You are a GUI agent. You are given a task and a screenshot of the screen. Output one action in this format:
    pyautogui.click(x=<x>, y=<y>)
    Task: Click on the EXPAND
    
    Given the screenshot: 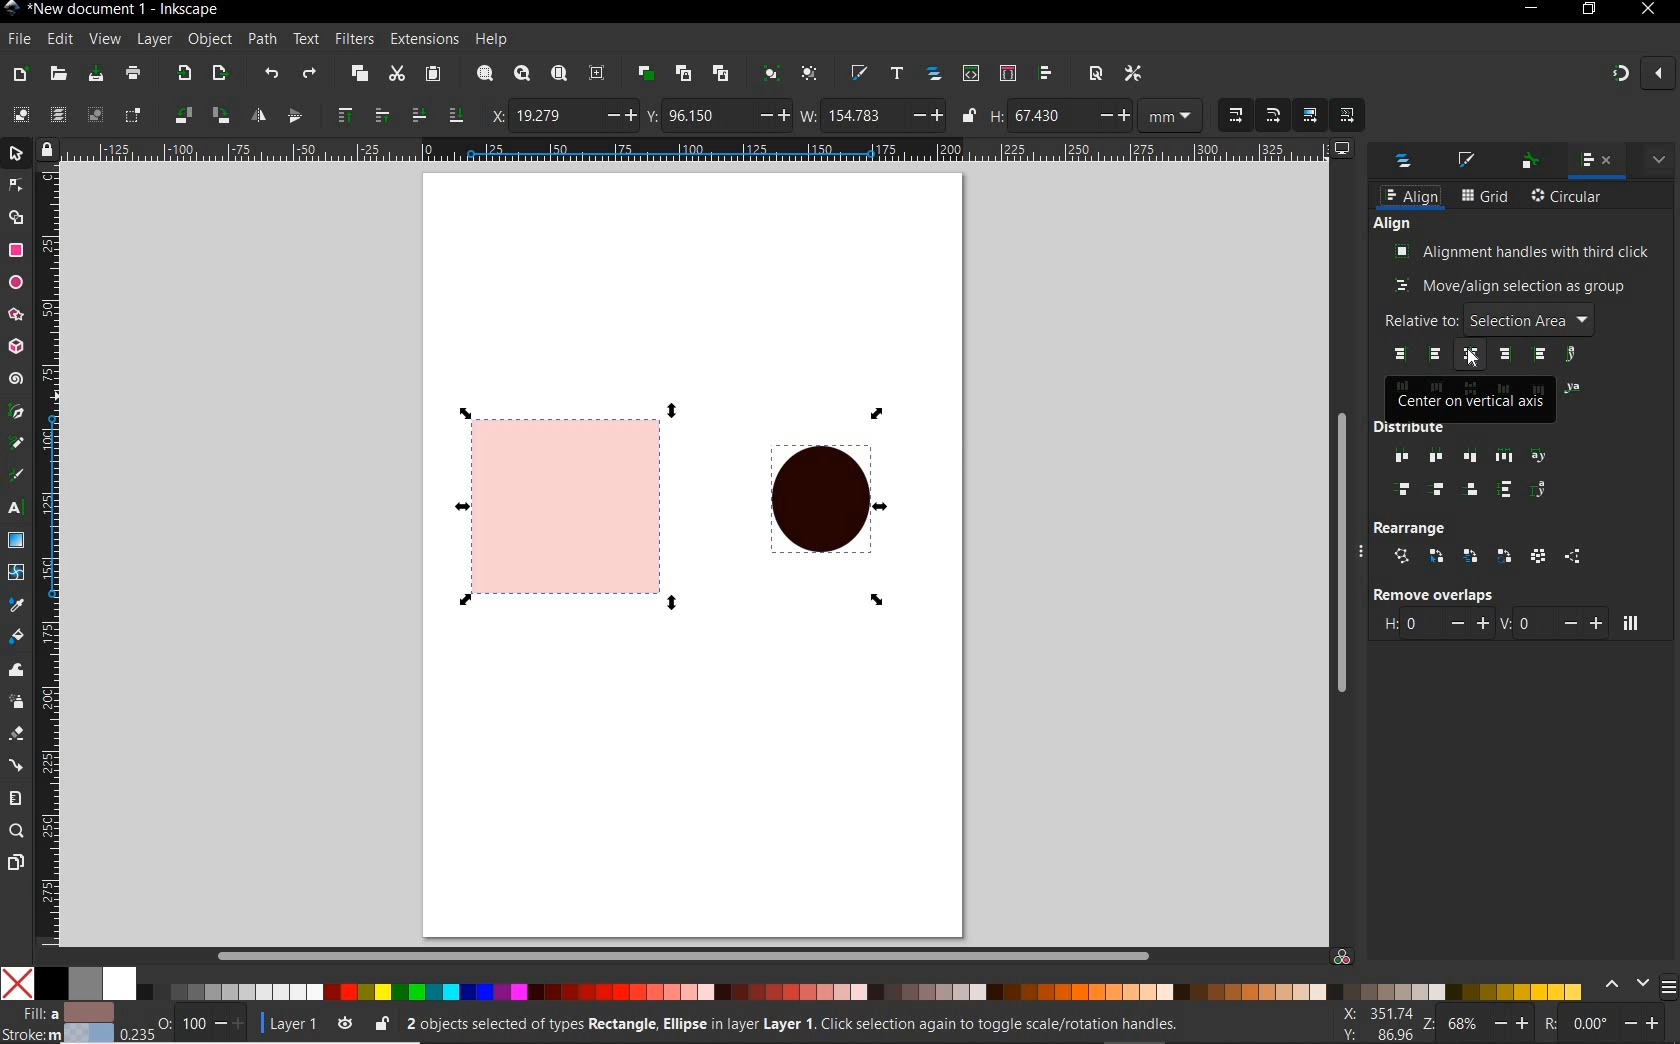 What is the action you would take?
    pyautogui.click(x=1659, y=158)
    